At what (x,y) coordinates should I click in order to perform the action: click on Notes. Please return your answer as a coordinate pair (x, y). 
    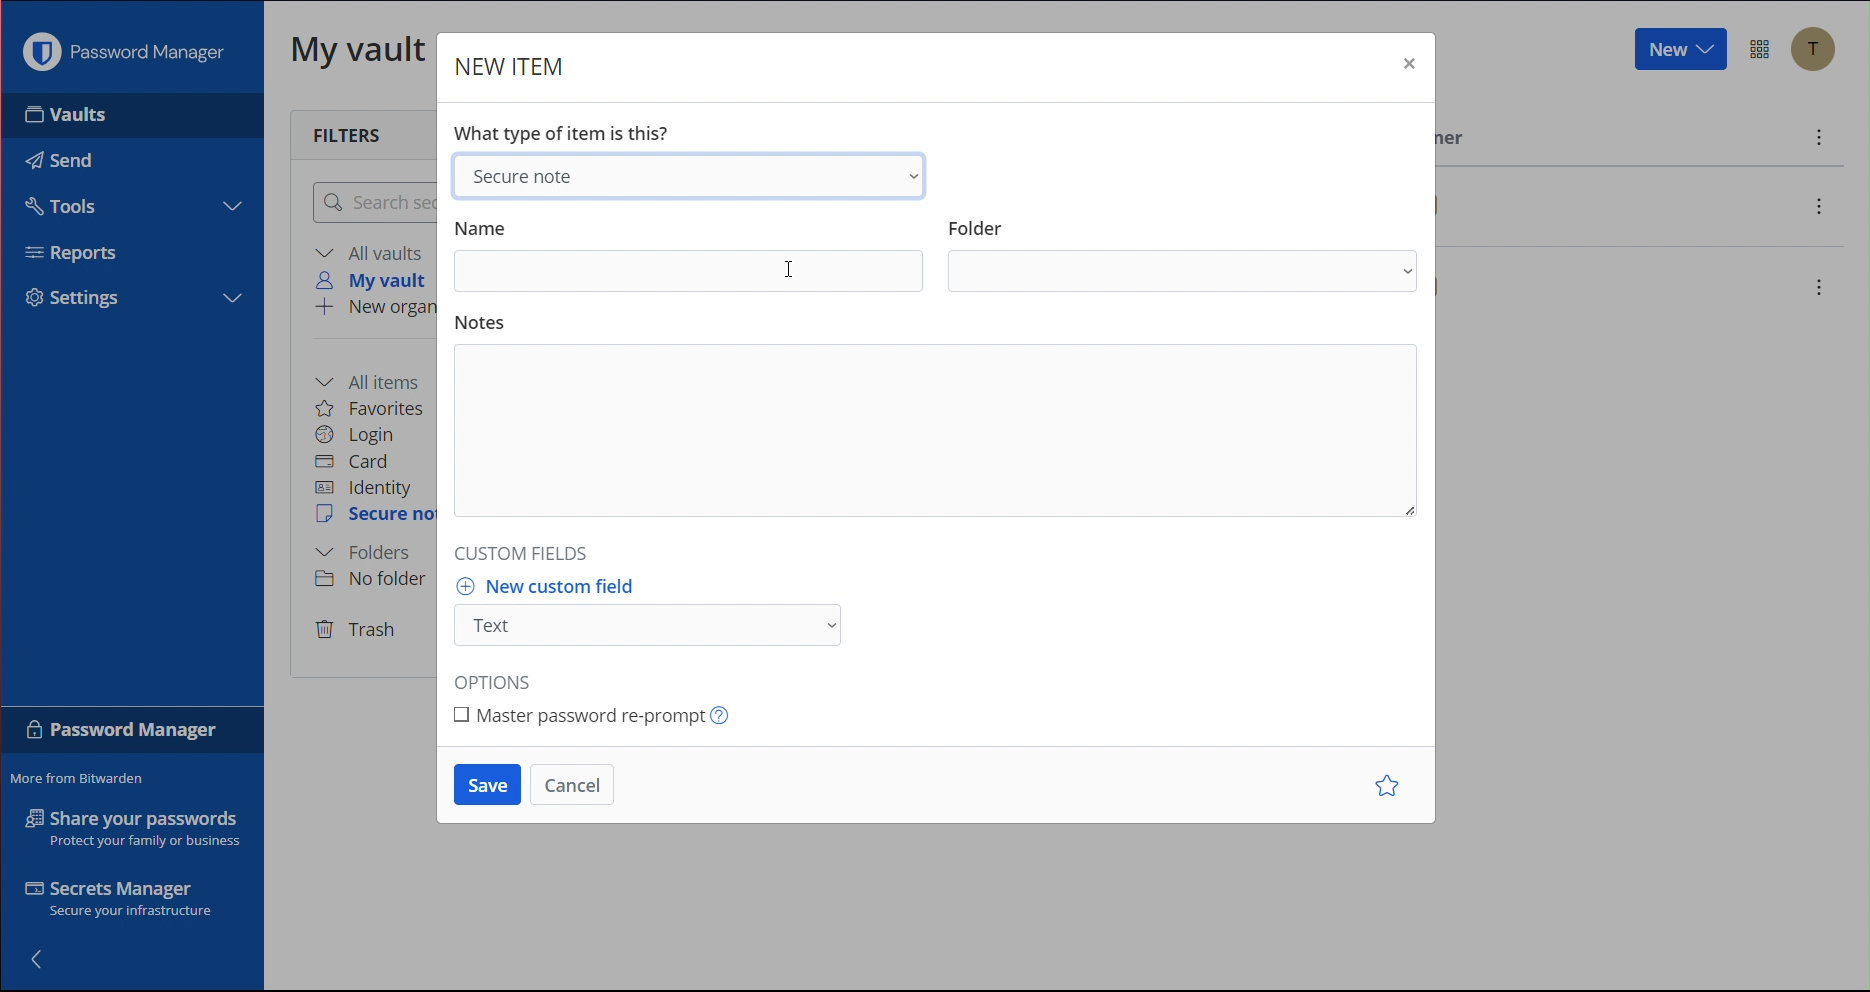
    Looking at the image, I should click on (940, 420).